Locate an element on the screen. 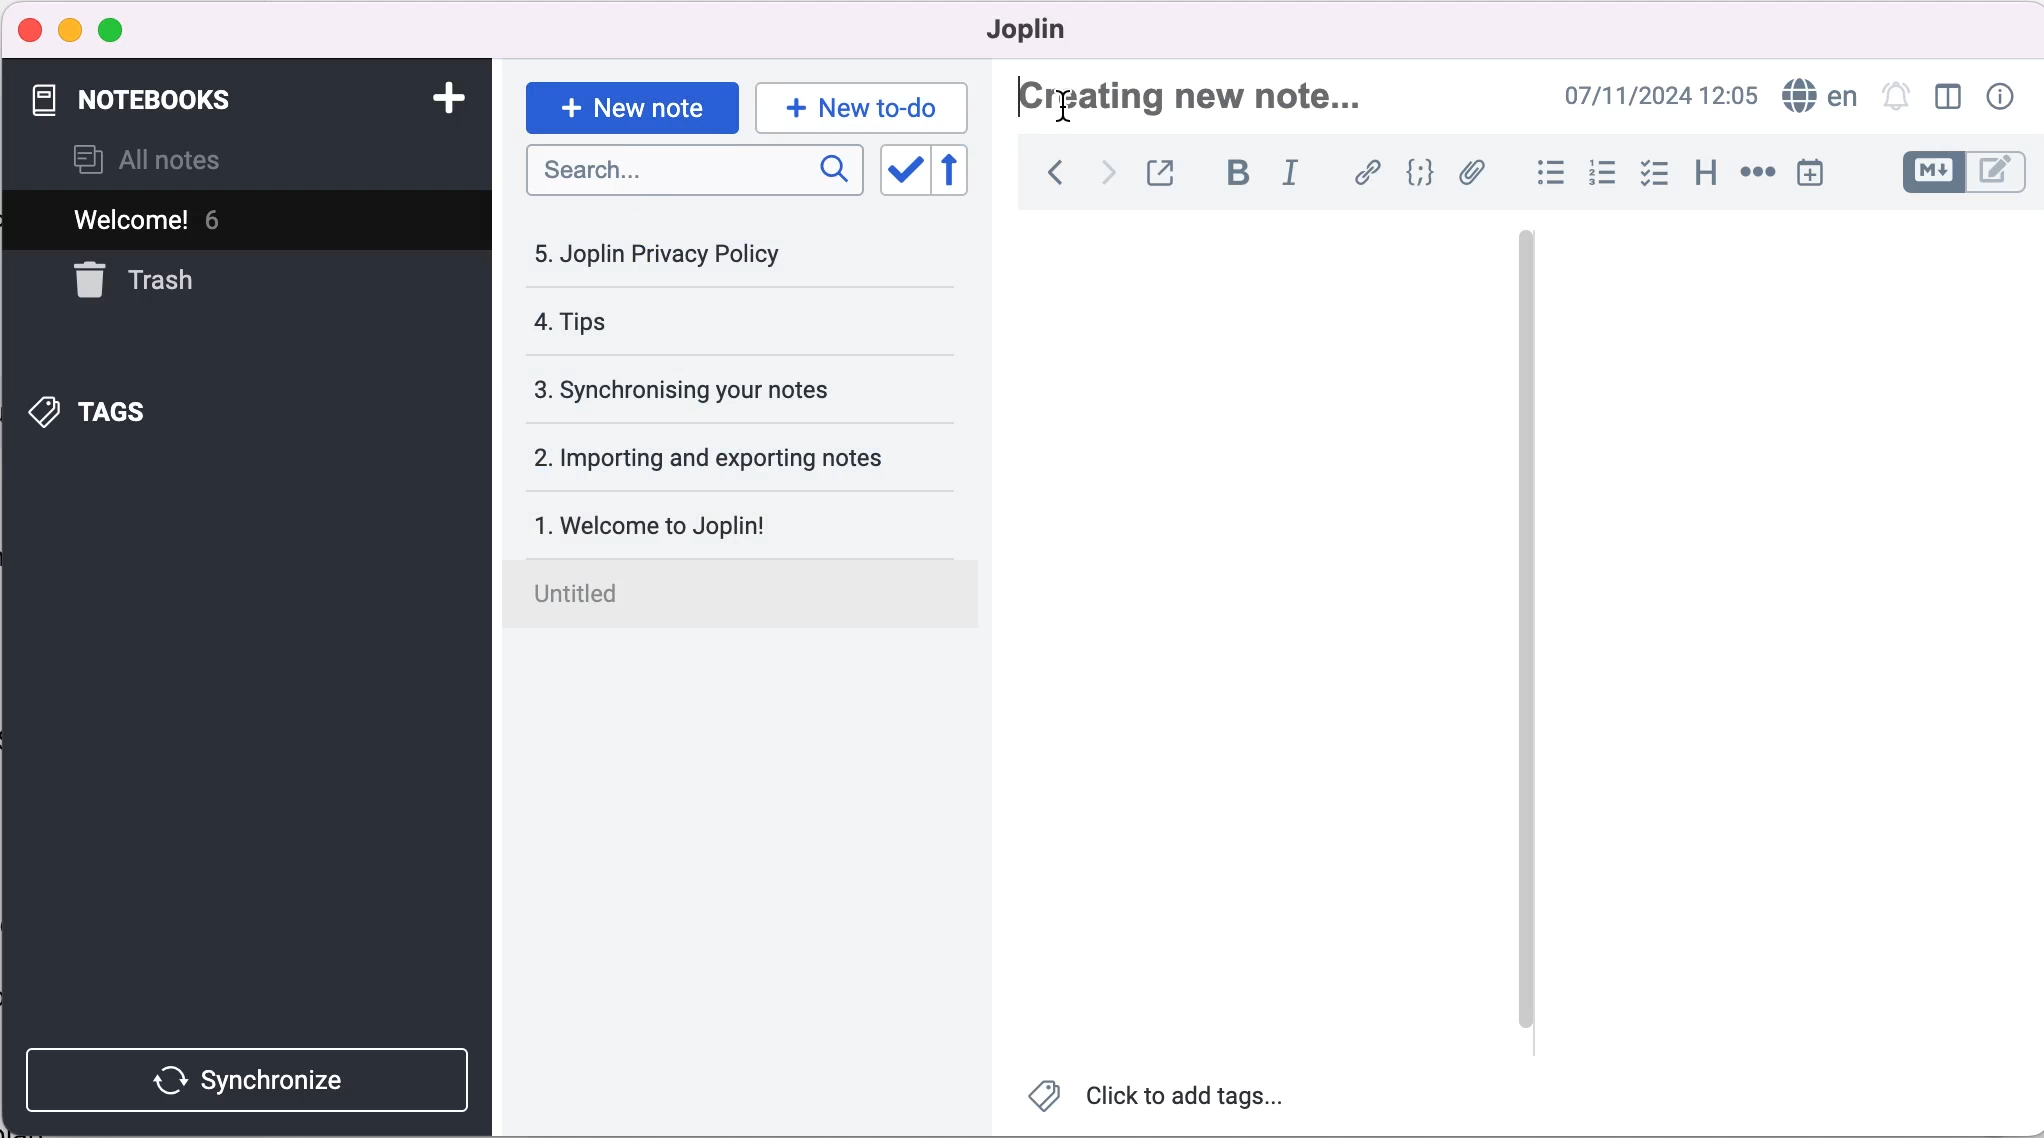  check box is located at coordinates (1648, 173).